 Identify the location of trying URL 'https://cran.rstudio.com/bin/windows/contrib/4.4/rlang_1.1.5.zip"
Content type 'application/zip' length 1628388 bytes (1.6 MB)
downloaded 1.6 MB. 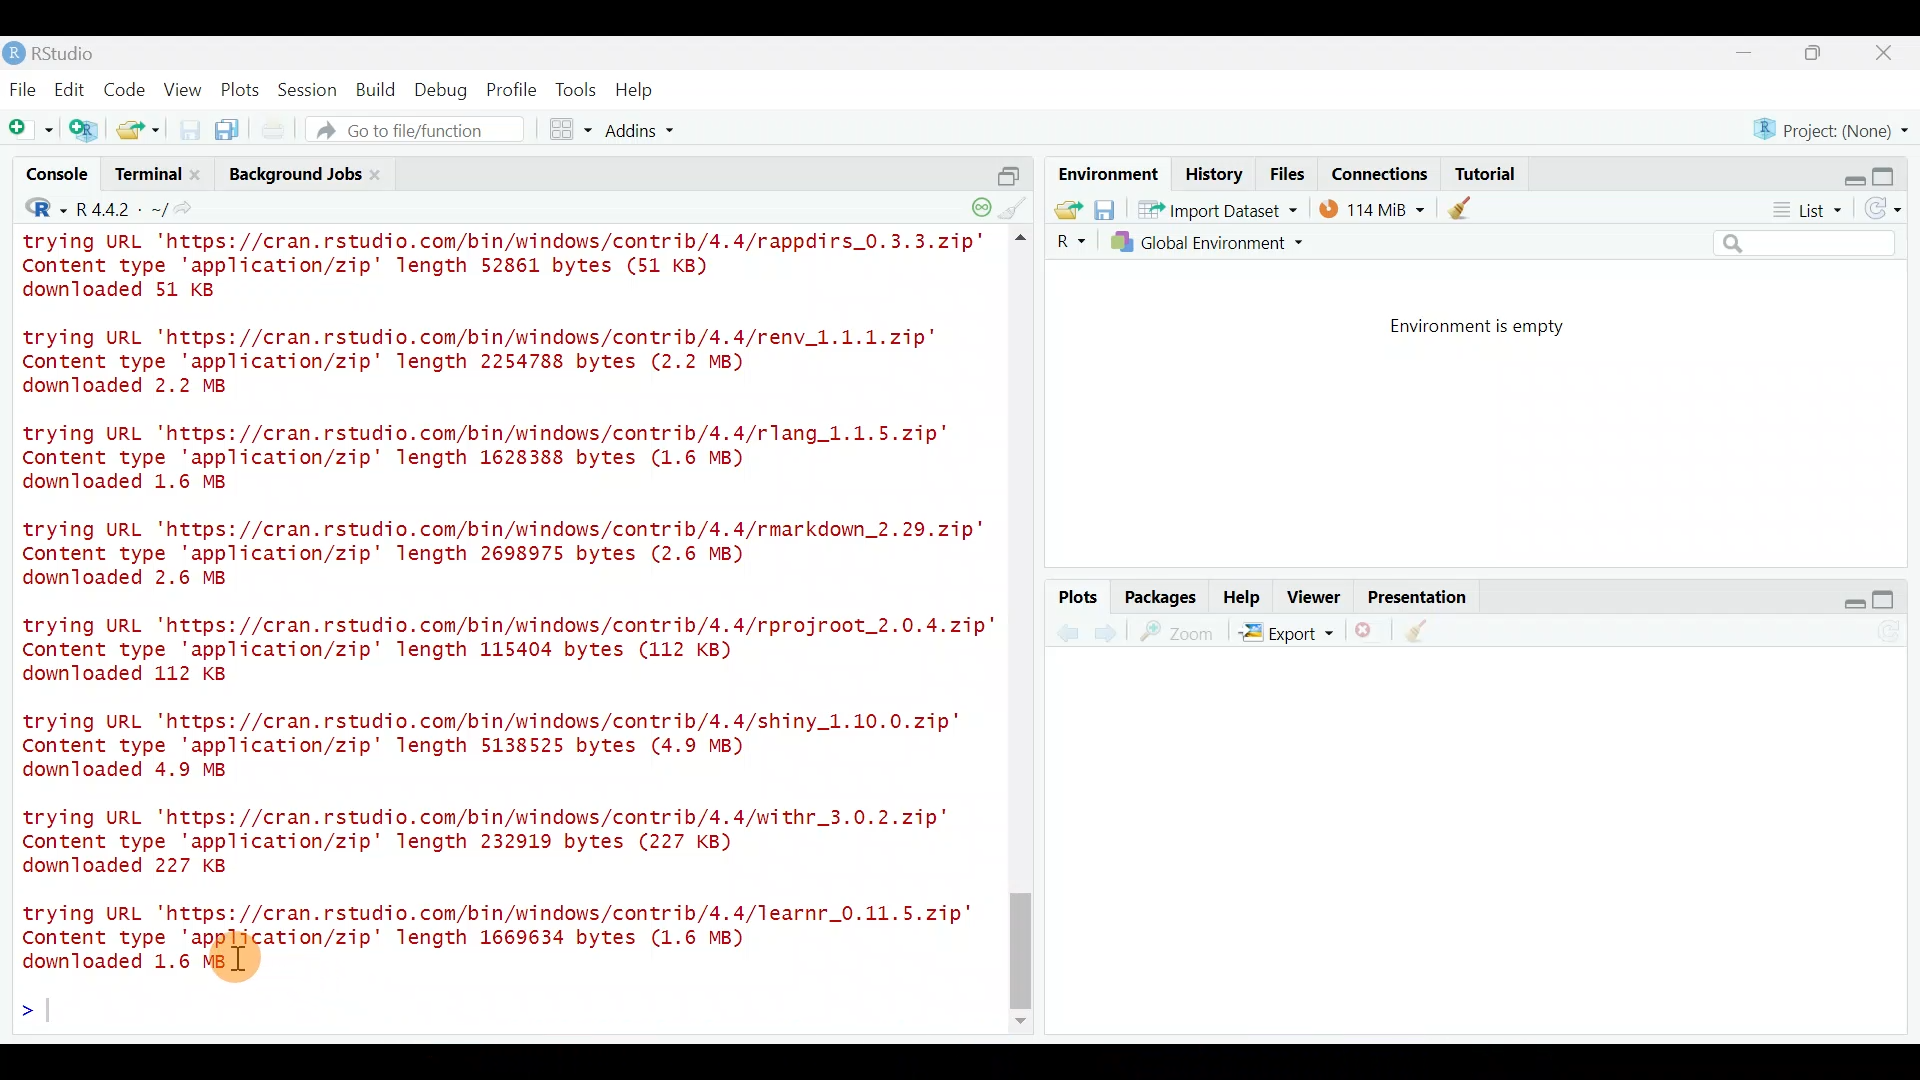
(504, 461).